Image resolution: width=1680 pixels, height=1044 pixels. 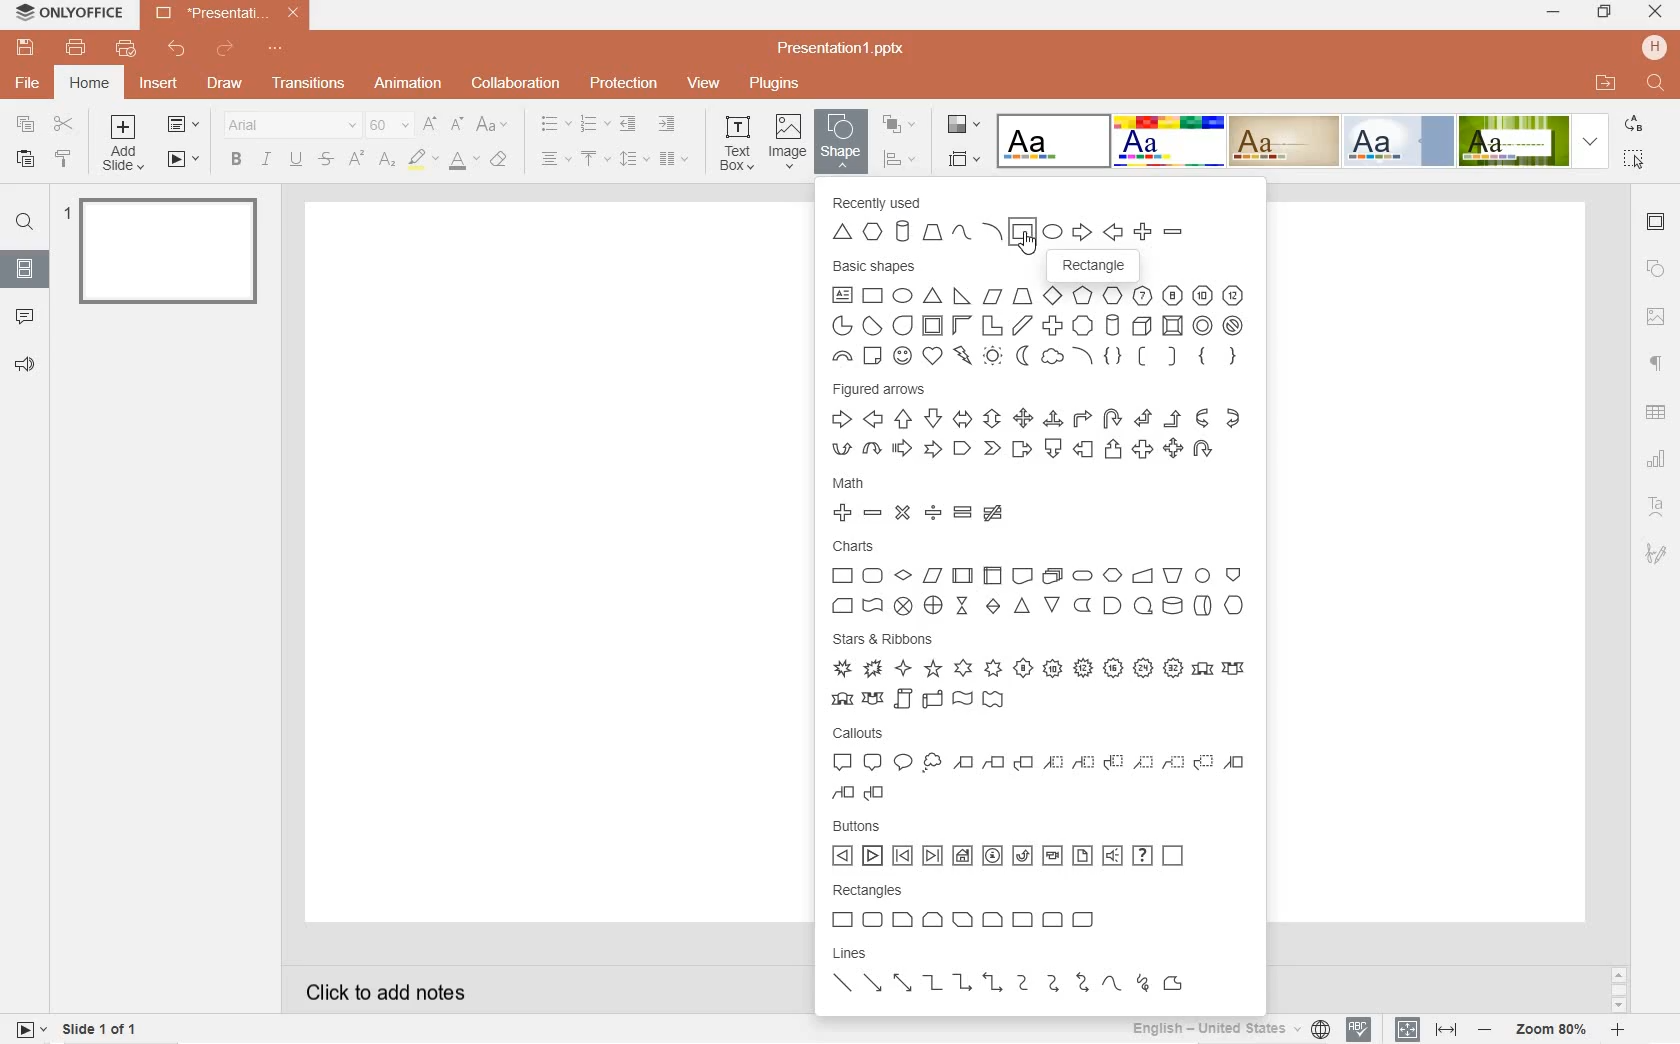 What do you see at coordinates (964, 515) in the screenshot?
I see `Equal` at bounding box center [964, 515].